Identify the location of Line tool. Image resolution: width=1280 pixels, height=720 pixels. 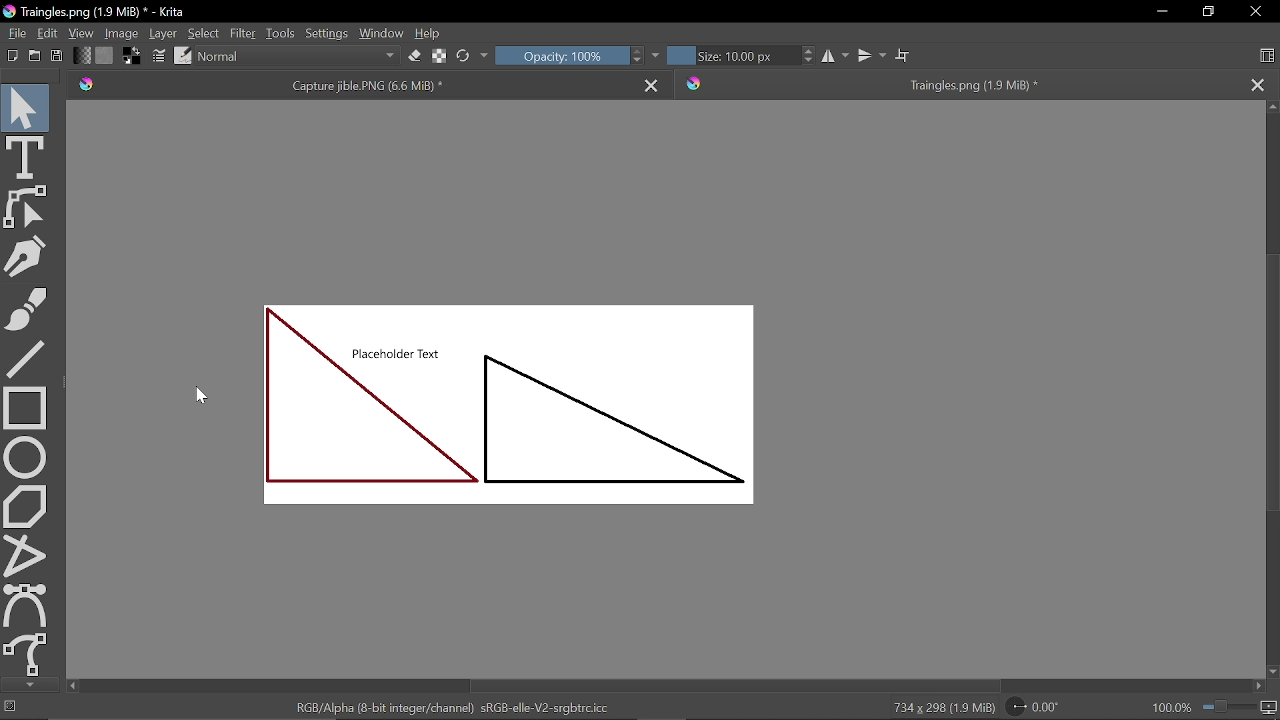
(26, 357).